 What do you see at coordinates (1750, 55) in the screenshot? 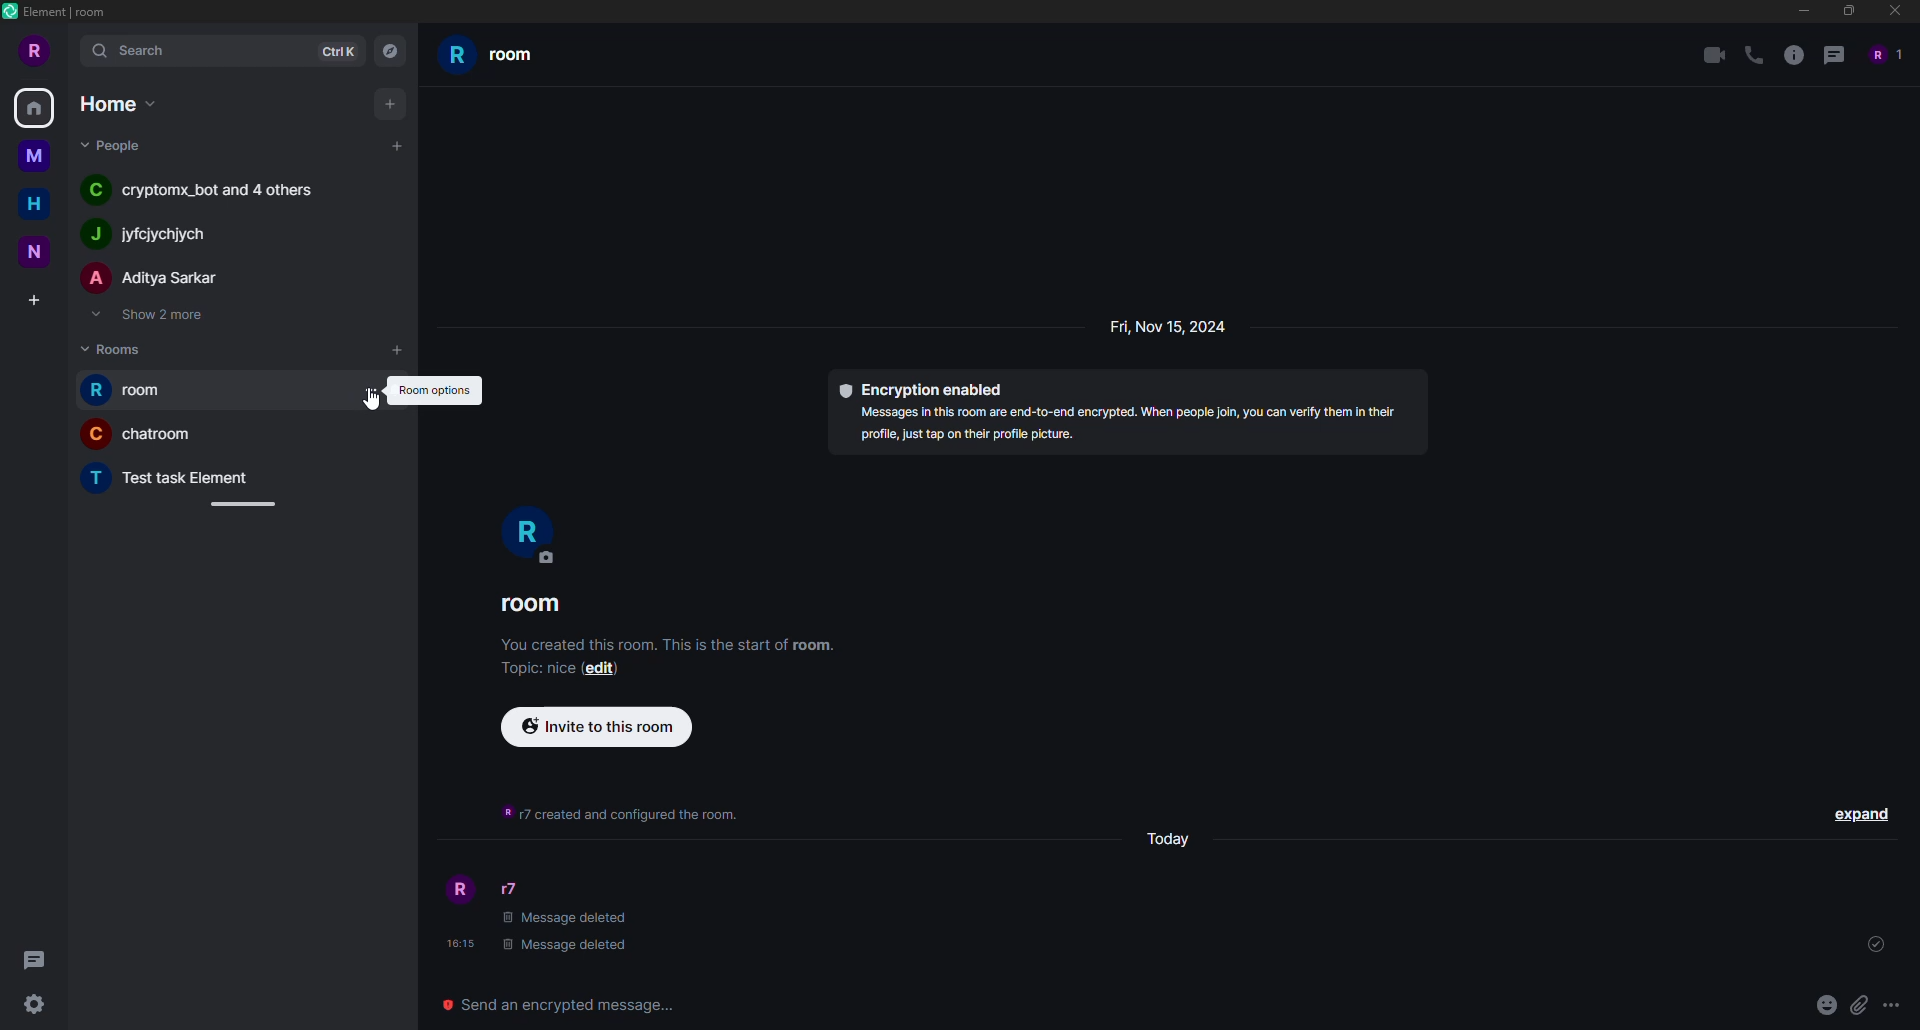
I see `voice call` at bounding box center [1750, 55].